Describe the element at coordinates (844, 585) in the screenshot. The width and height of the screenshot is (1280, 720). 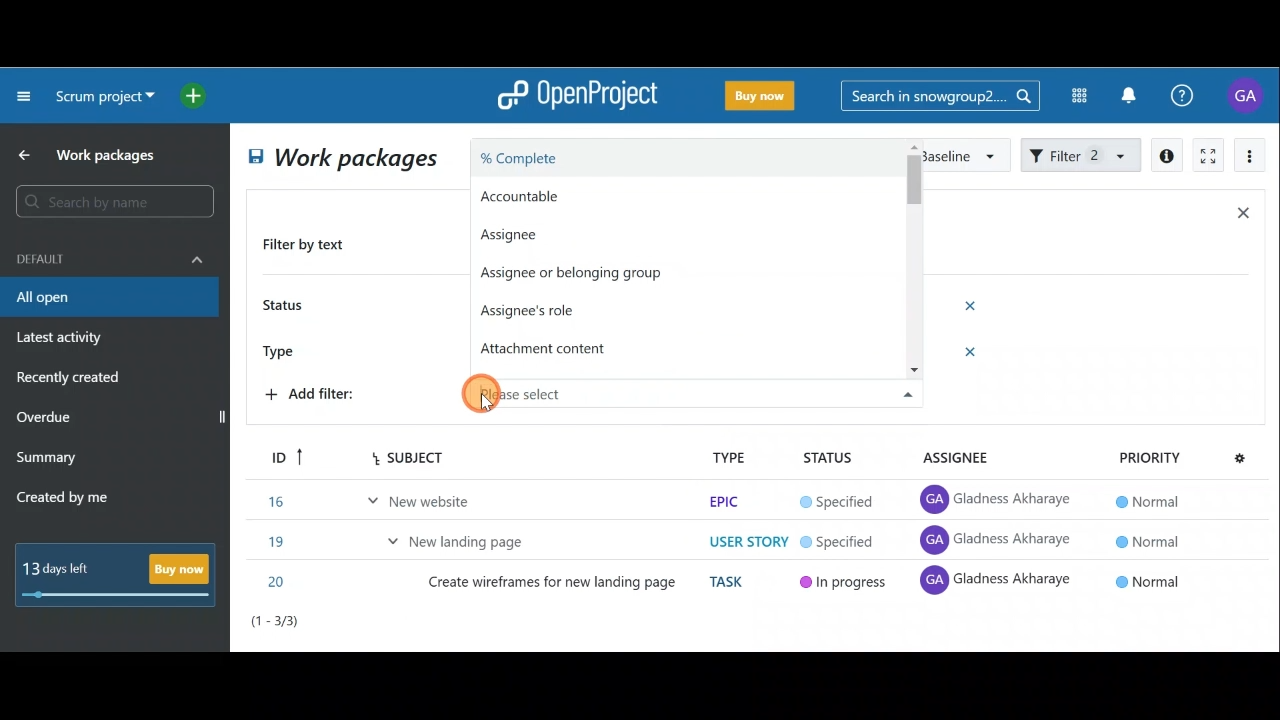
I see `in progress` at that location.